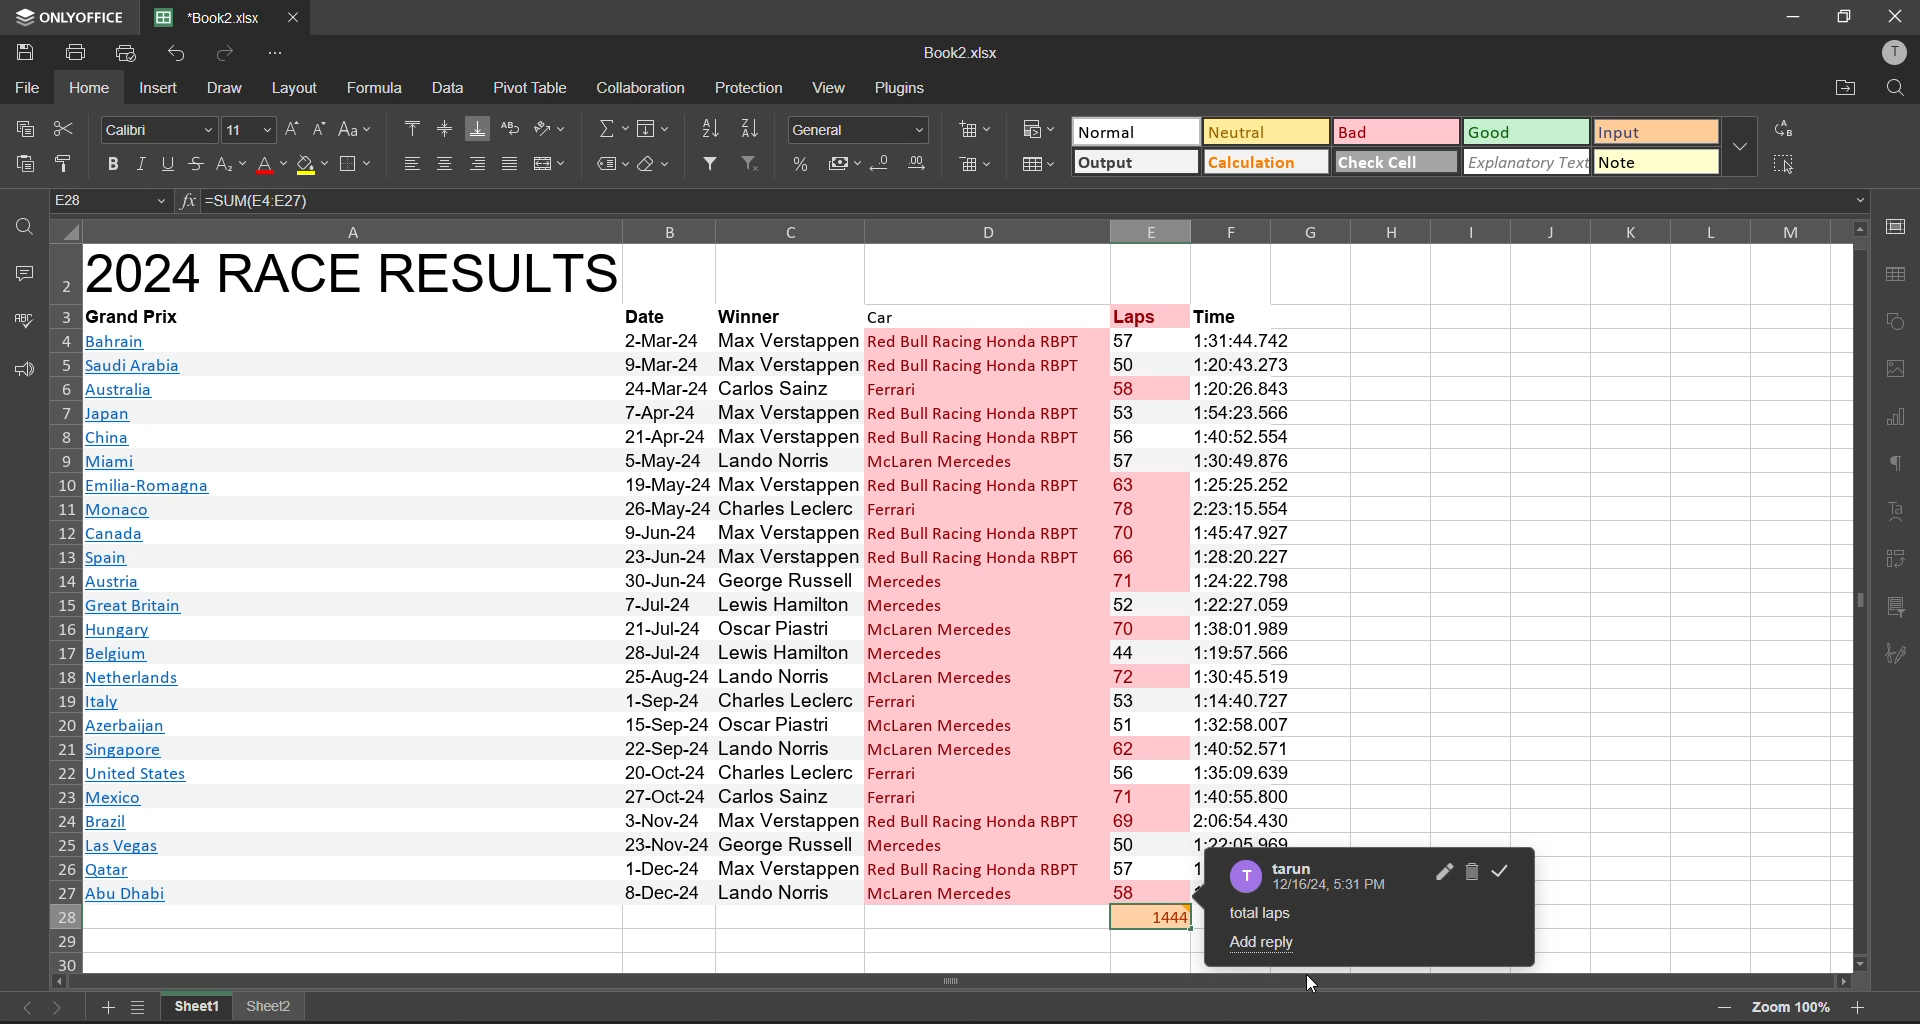 Image resolution: width=1920 pixels, height=1024 pixels. I want to click on data, so click(446, 87).